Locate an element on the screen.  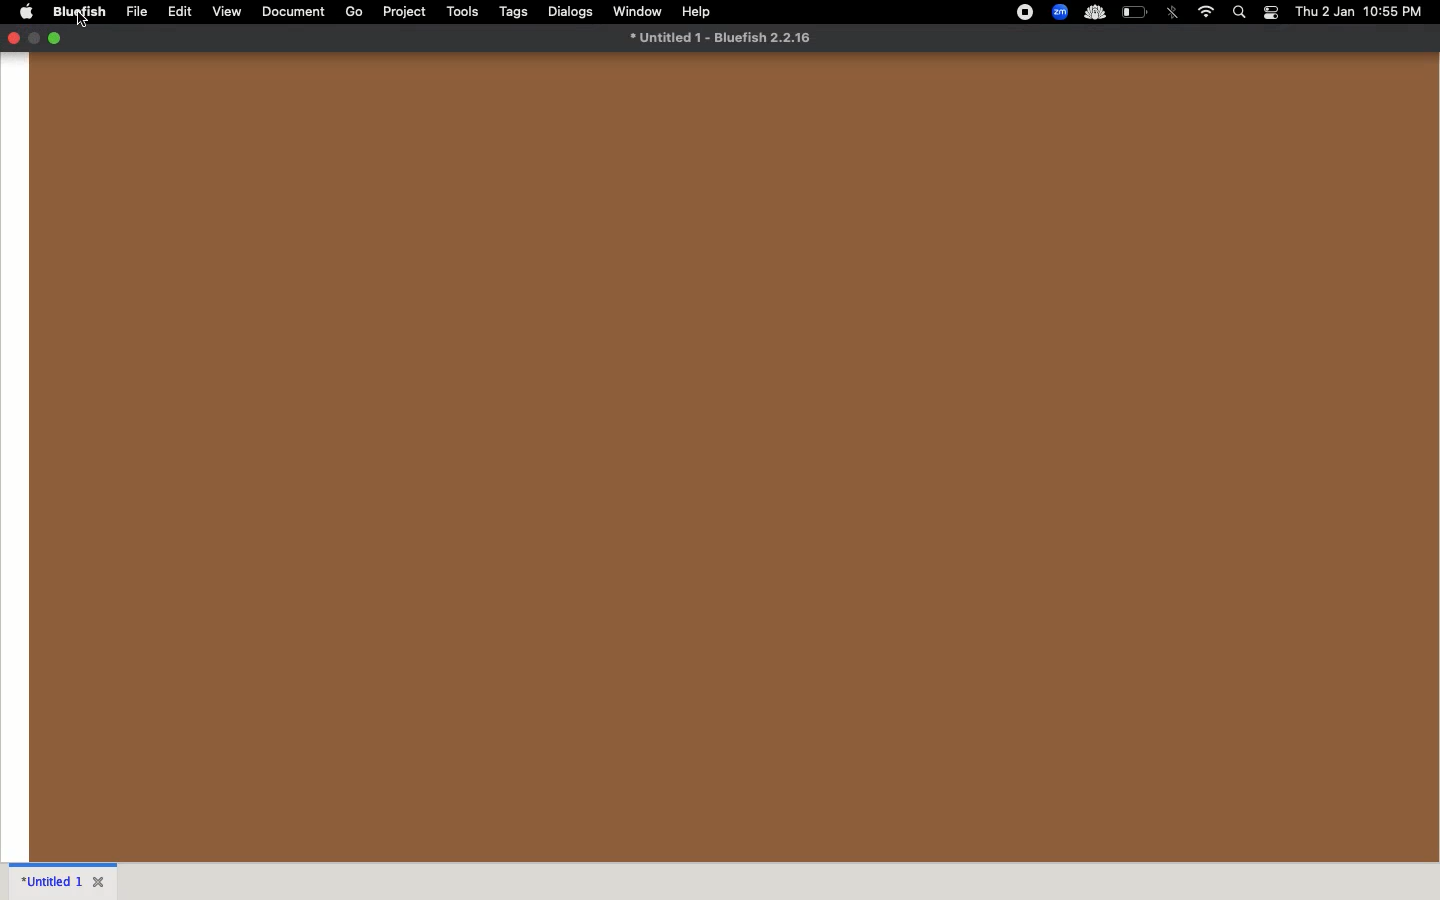
close is located at coordinates (101, 880).